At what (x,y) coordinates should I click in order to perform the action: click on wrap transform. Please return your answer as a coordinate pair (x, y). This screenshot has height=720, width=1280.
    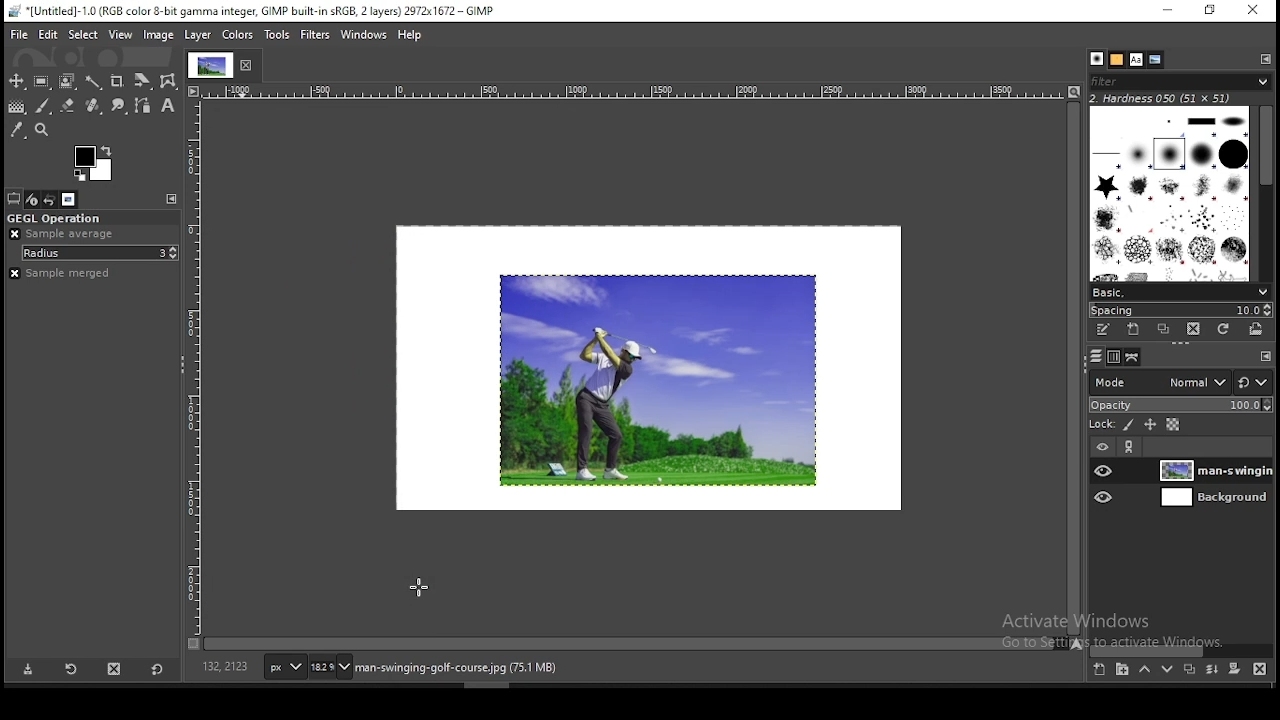
    Looking at the image, I should click on (168, 82).